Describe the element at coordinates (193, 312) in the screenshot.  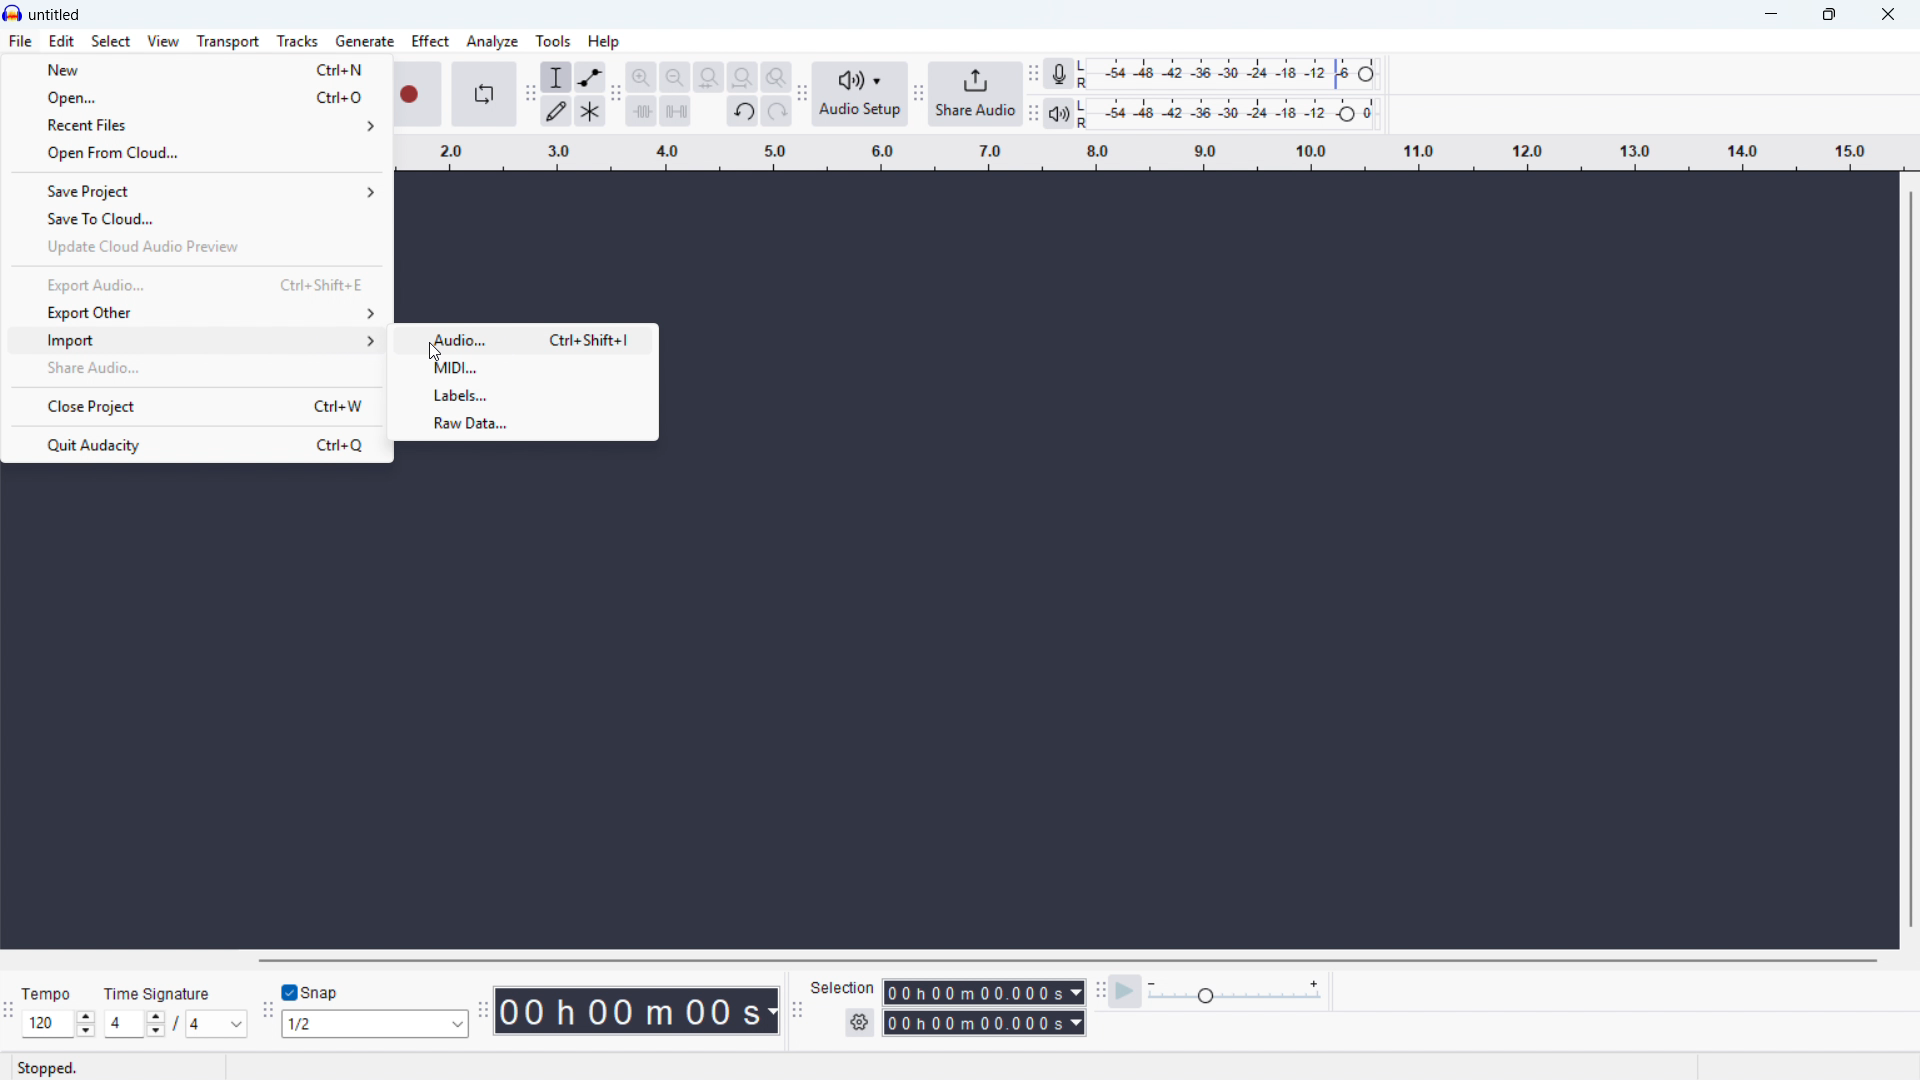
I see `Export other ` at that location.